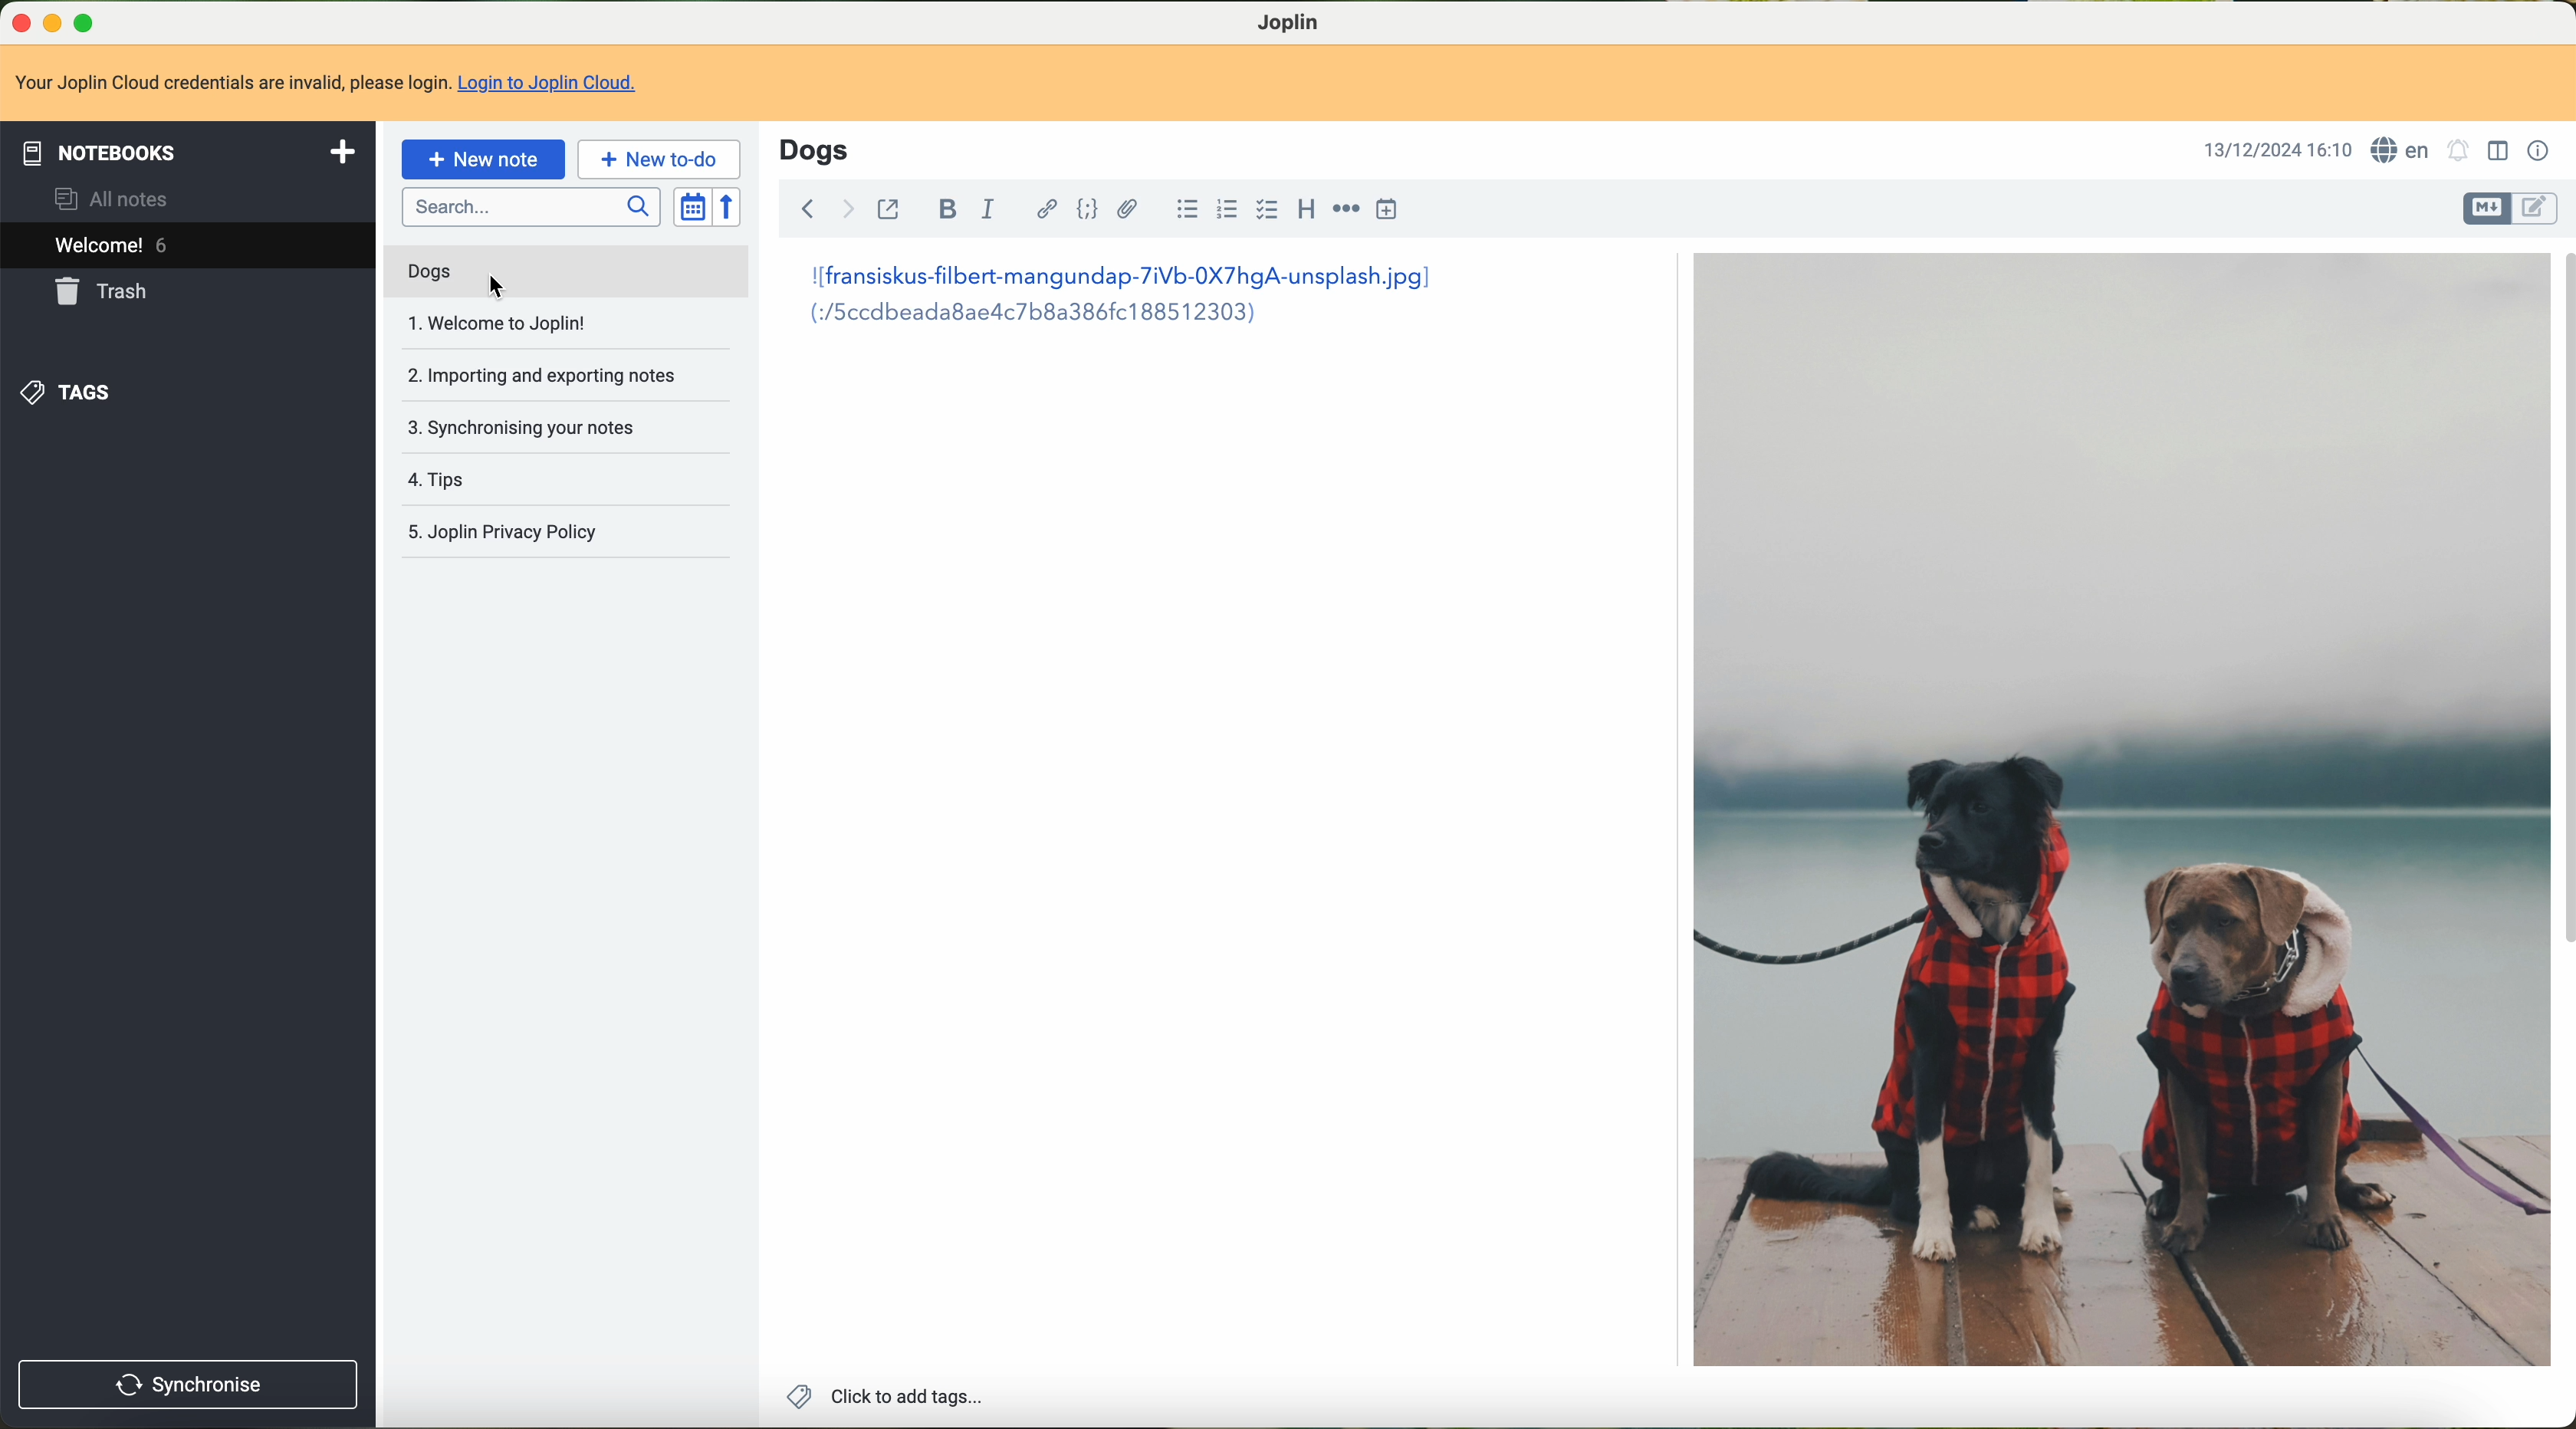 Image resolution: width=2576 pixels, height=1429 pixels. What do you see at coordinates (2118, 812) in the screenshot?
I see `dogs image` at bounding box center [2118, 812].